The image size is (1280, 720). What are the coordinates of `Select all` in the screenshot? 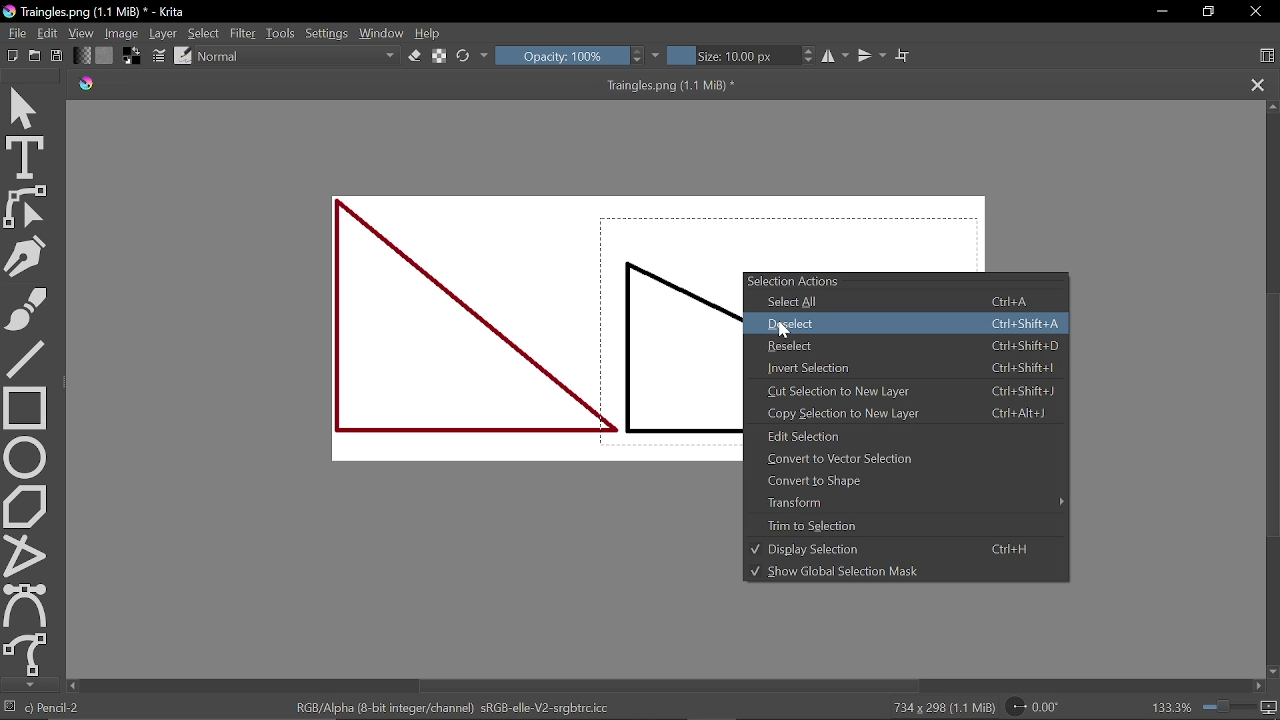 It's located at (912, 303).